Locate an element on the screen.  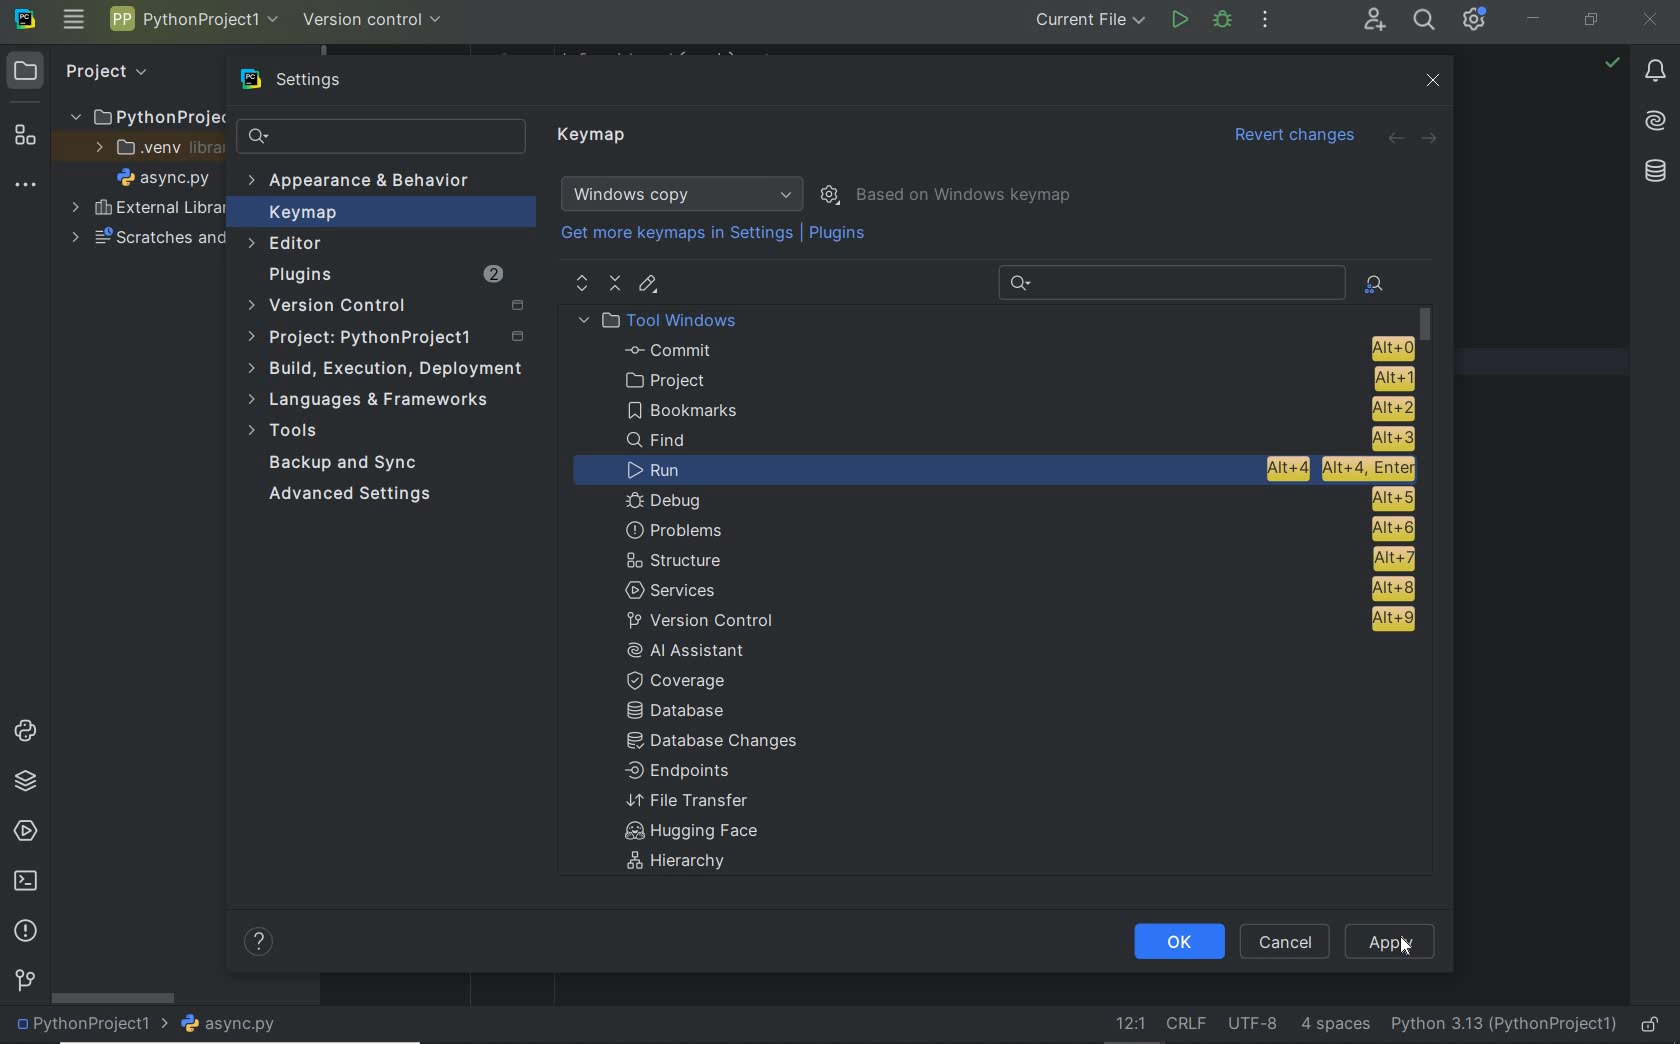
Recent Search is located at coordinates (1168, 280).